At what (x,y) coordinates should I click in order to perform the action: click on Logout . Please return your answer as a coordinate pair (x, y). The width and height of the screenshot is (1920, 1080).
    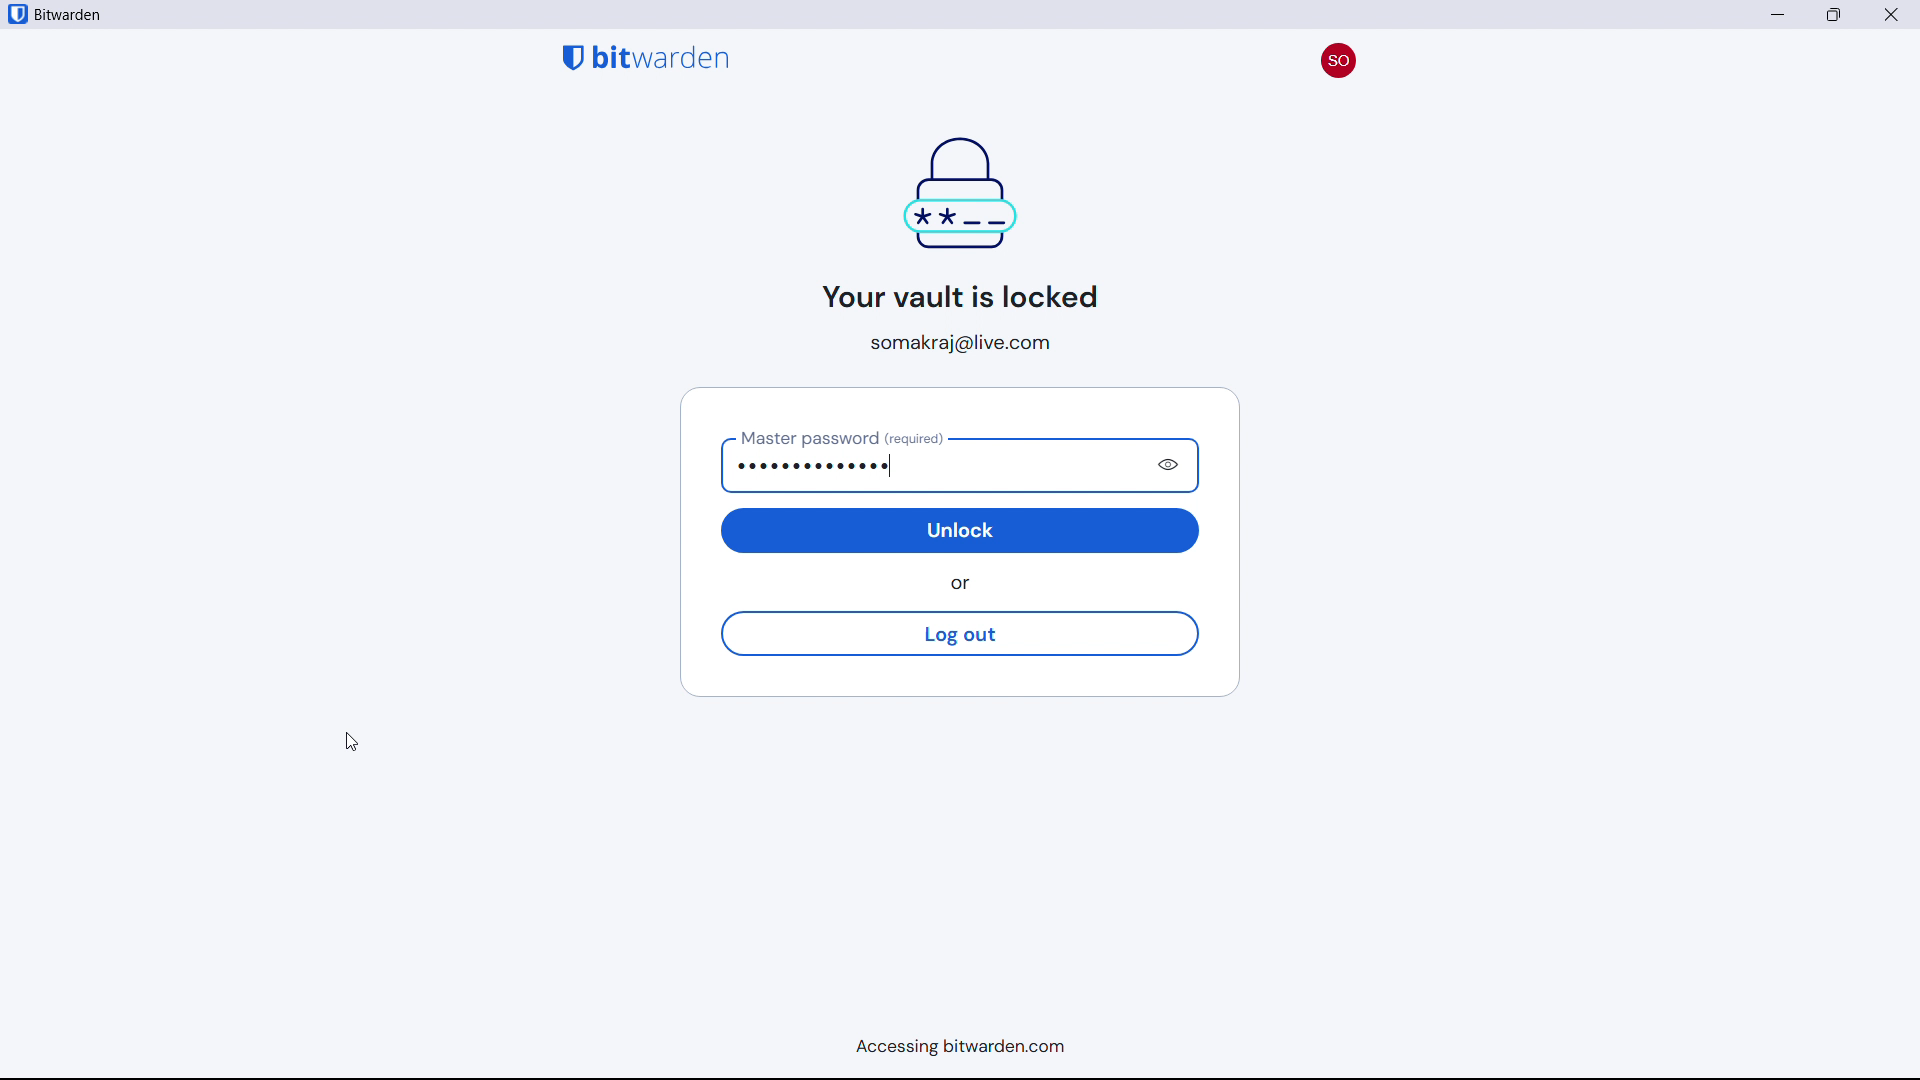
    Looking at the image, I should click on (958, 634).